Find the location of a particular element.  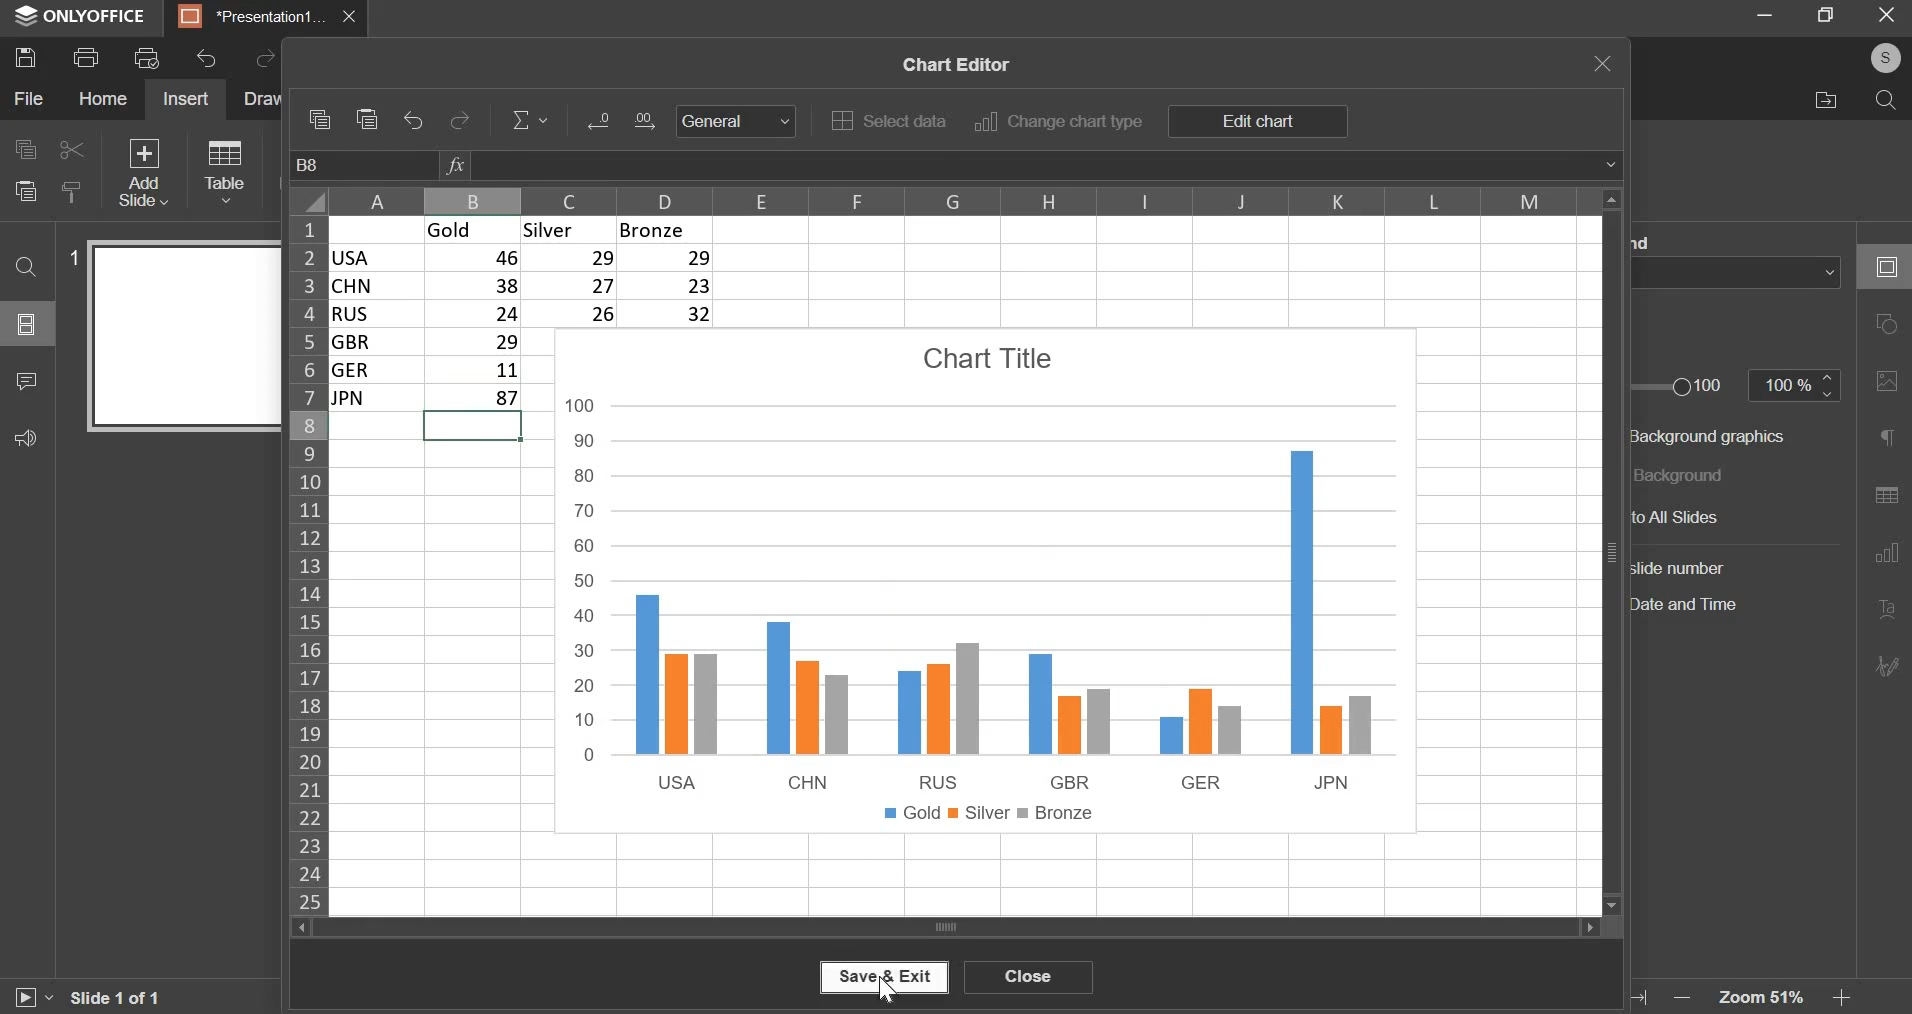

jpn is located at coordinates (376, 400).